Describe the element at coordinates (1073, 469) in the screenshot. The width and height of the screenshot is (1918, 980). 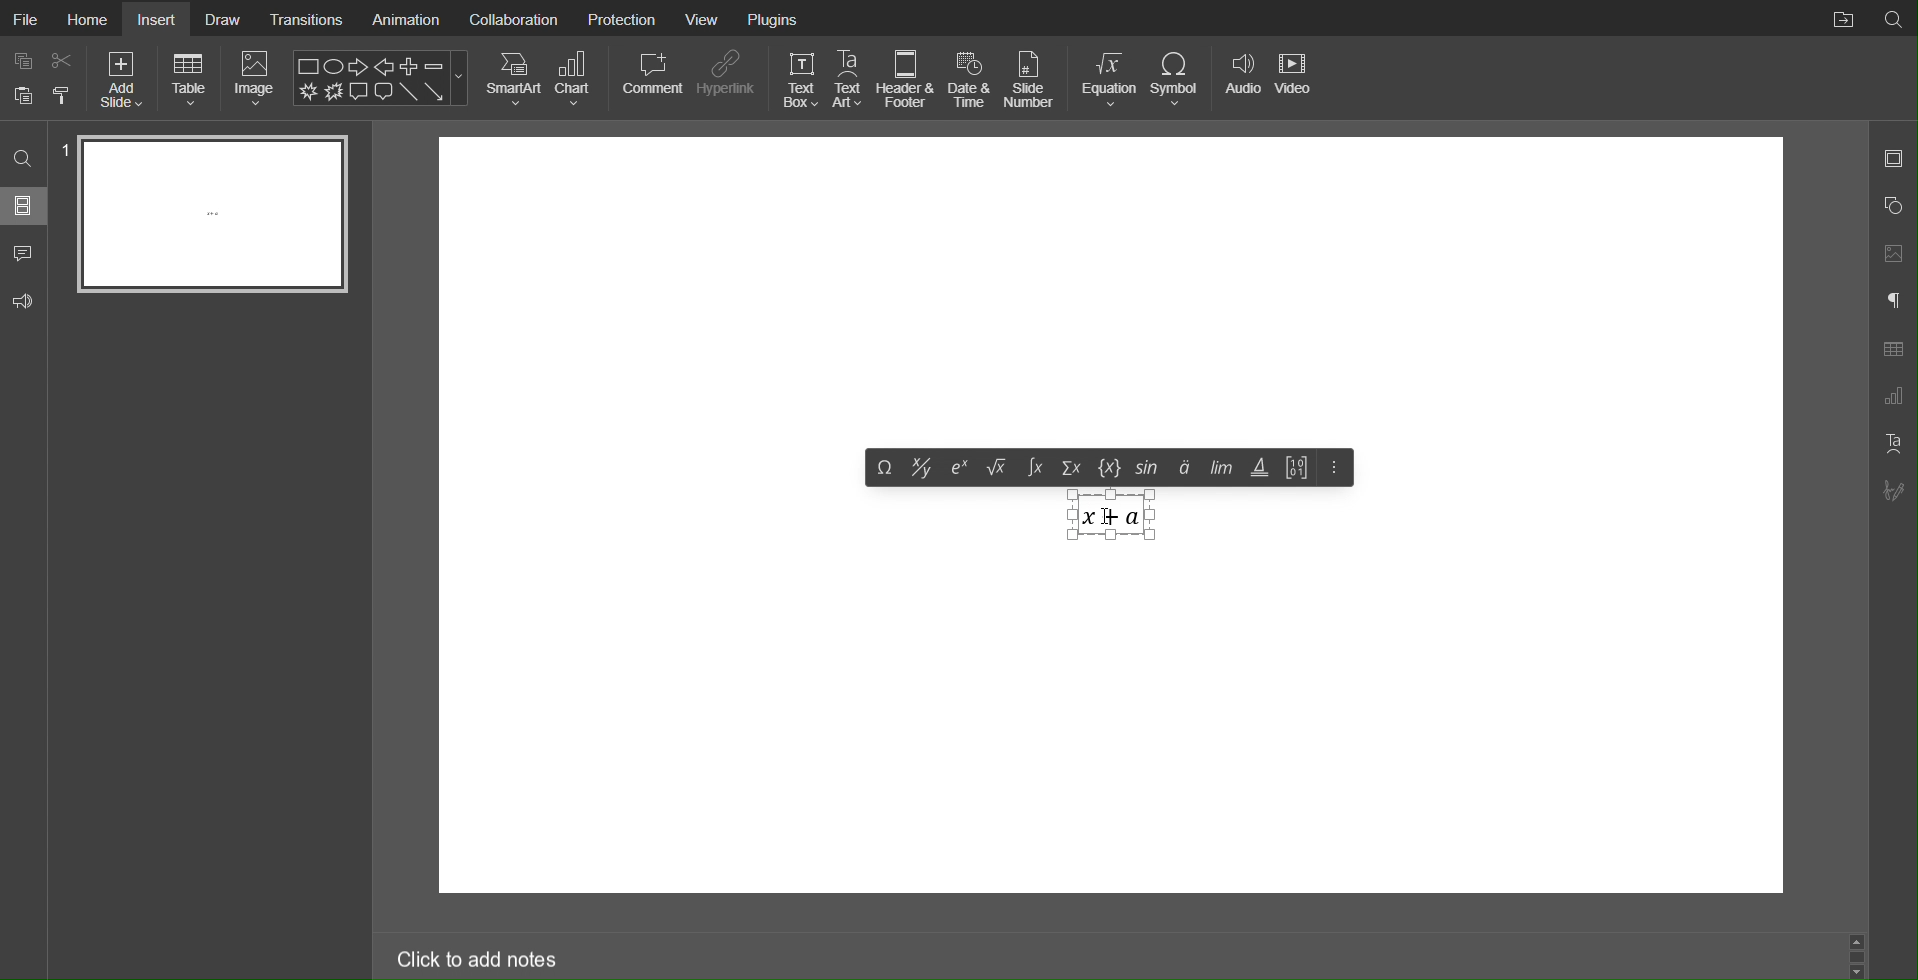
I see `Summation` at that location.